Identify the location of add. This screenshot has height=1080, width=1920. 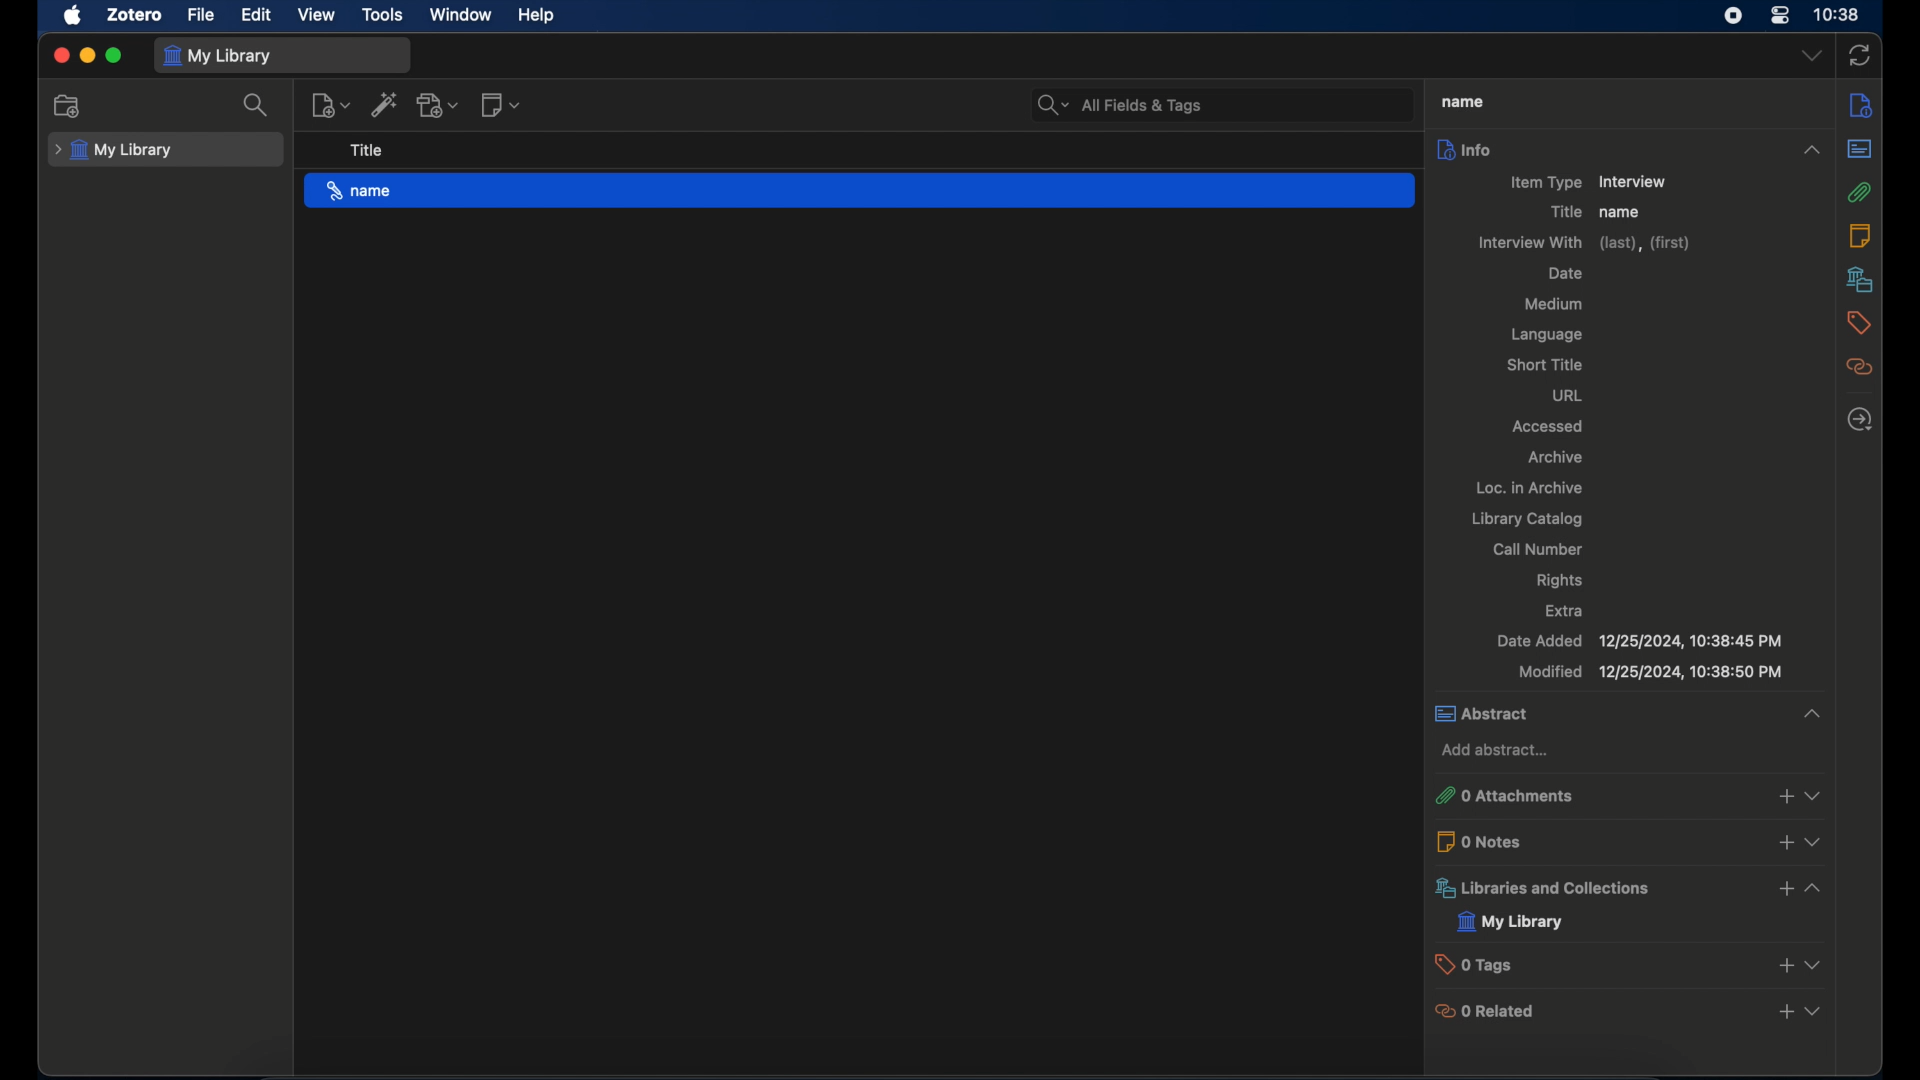
(1786, 845).